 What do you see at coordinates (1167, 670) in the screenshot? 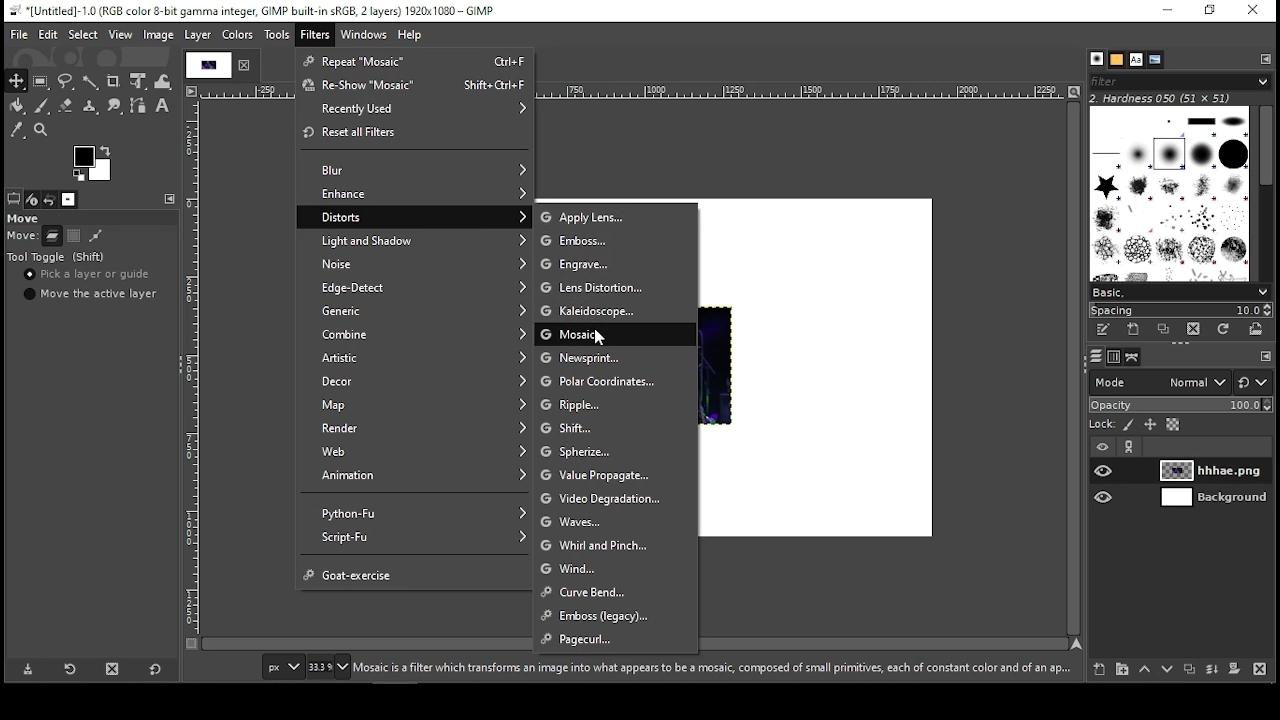
I see `move layer on step down` at bounding box center [1167, 670].